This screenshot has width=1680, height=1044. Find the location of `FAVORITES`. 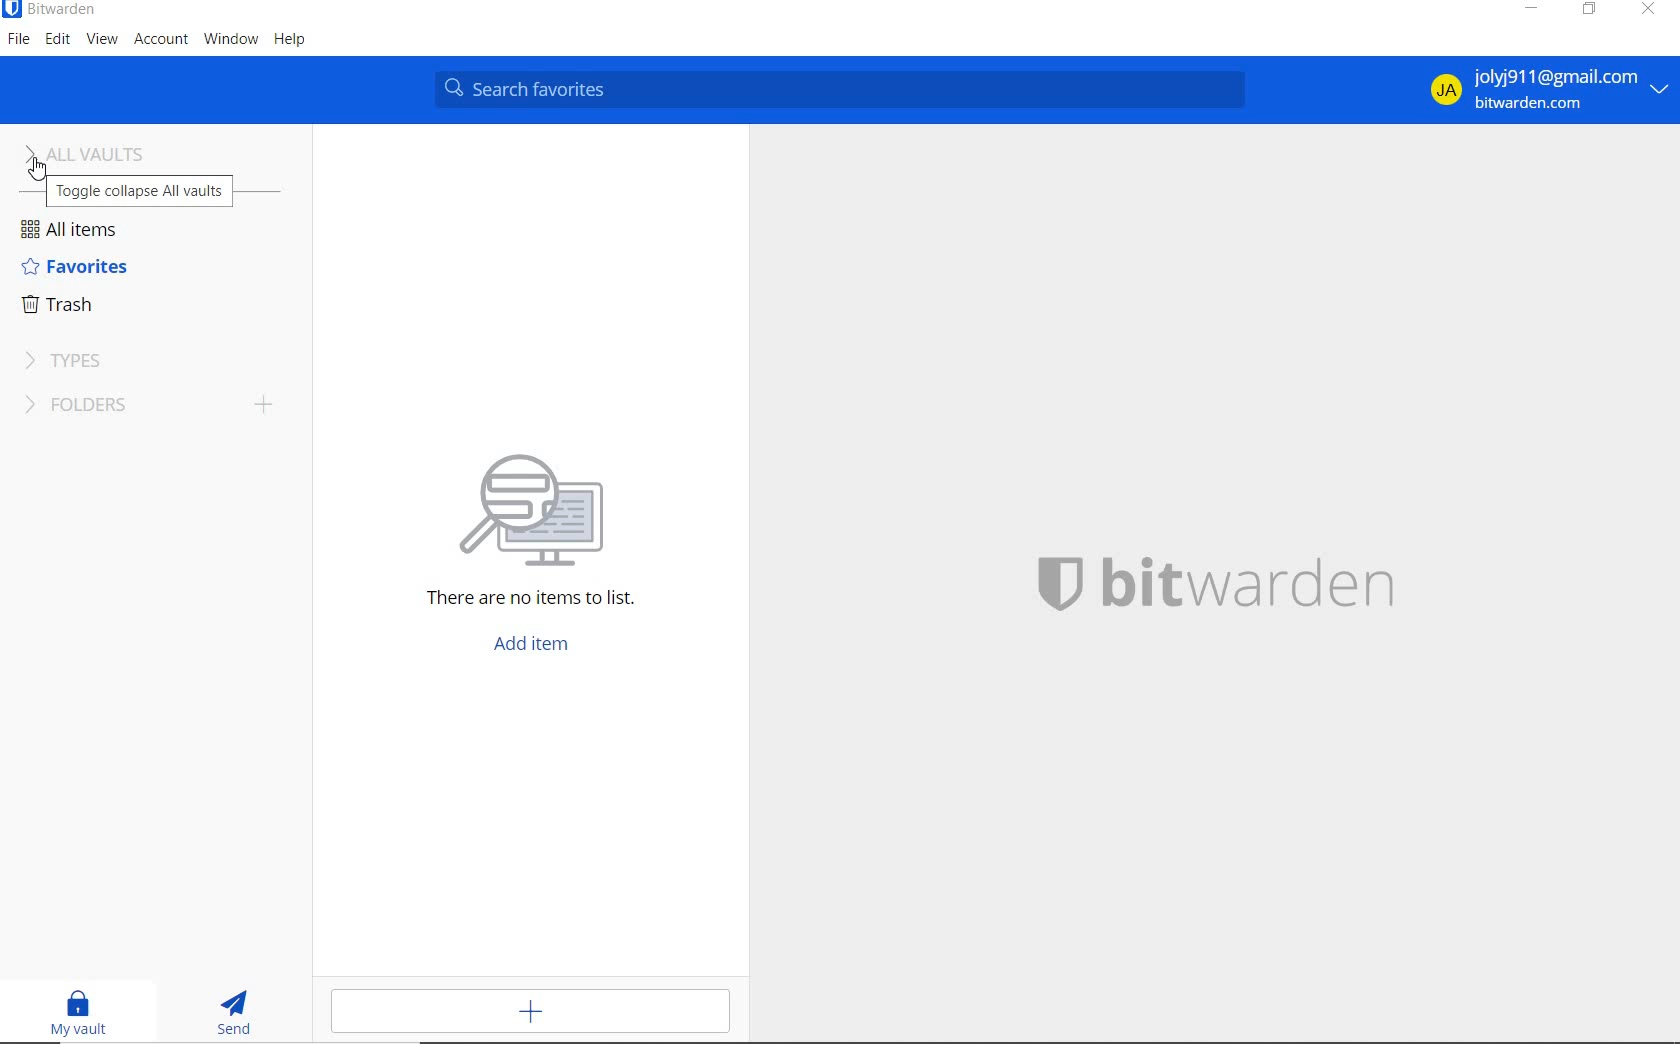

FAVORITES is located at coordinates (74, 267).